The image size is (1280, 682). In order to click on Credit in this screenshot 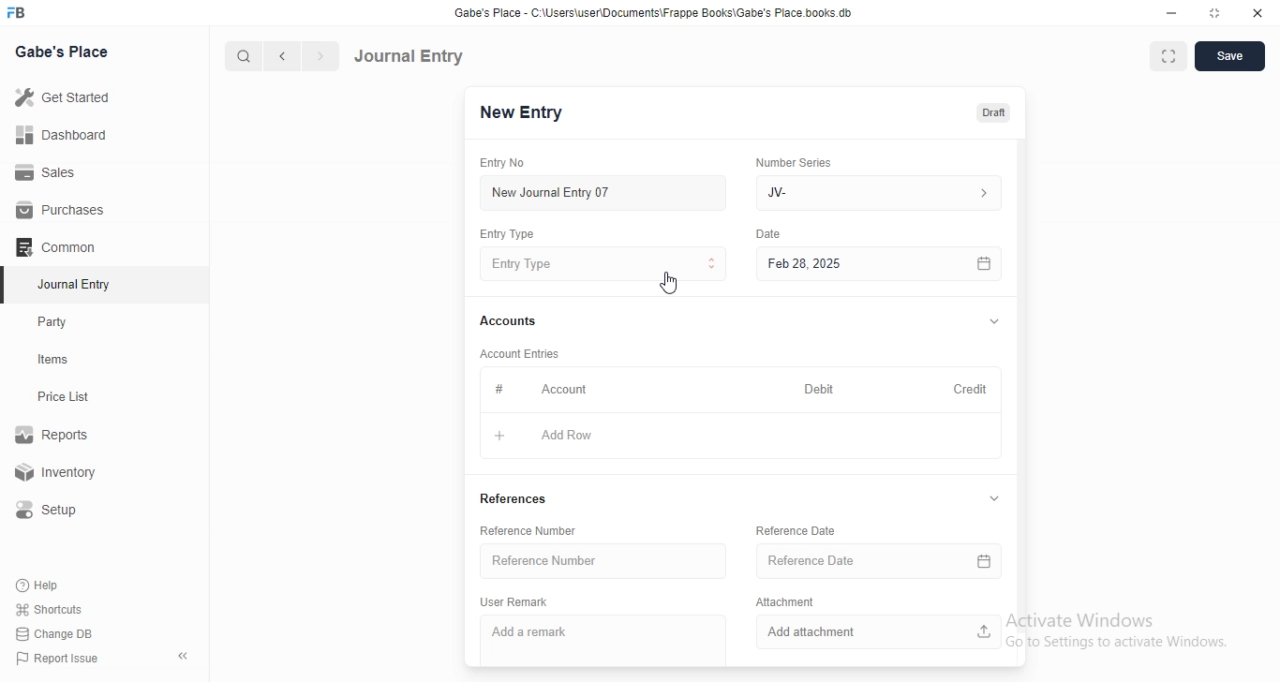, I will do `click(969, 387)`.